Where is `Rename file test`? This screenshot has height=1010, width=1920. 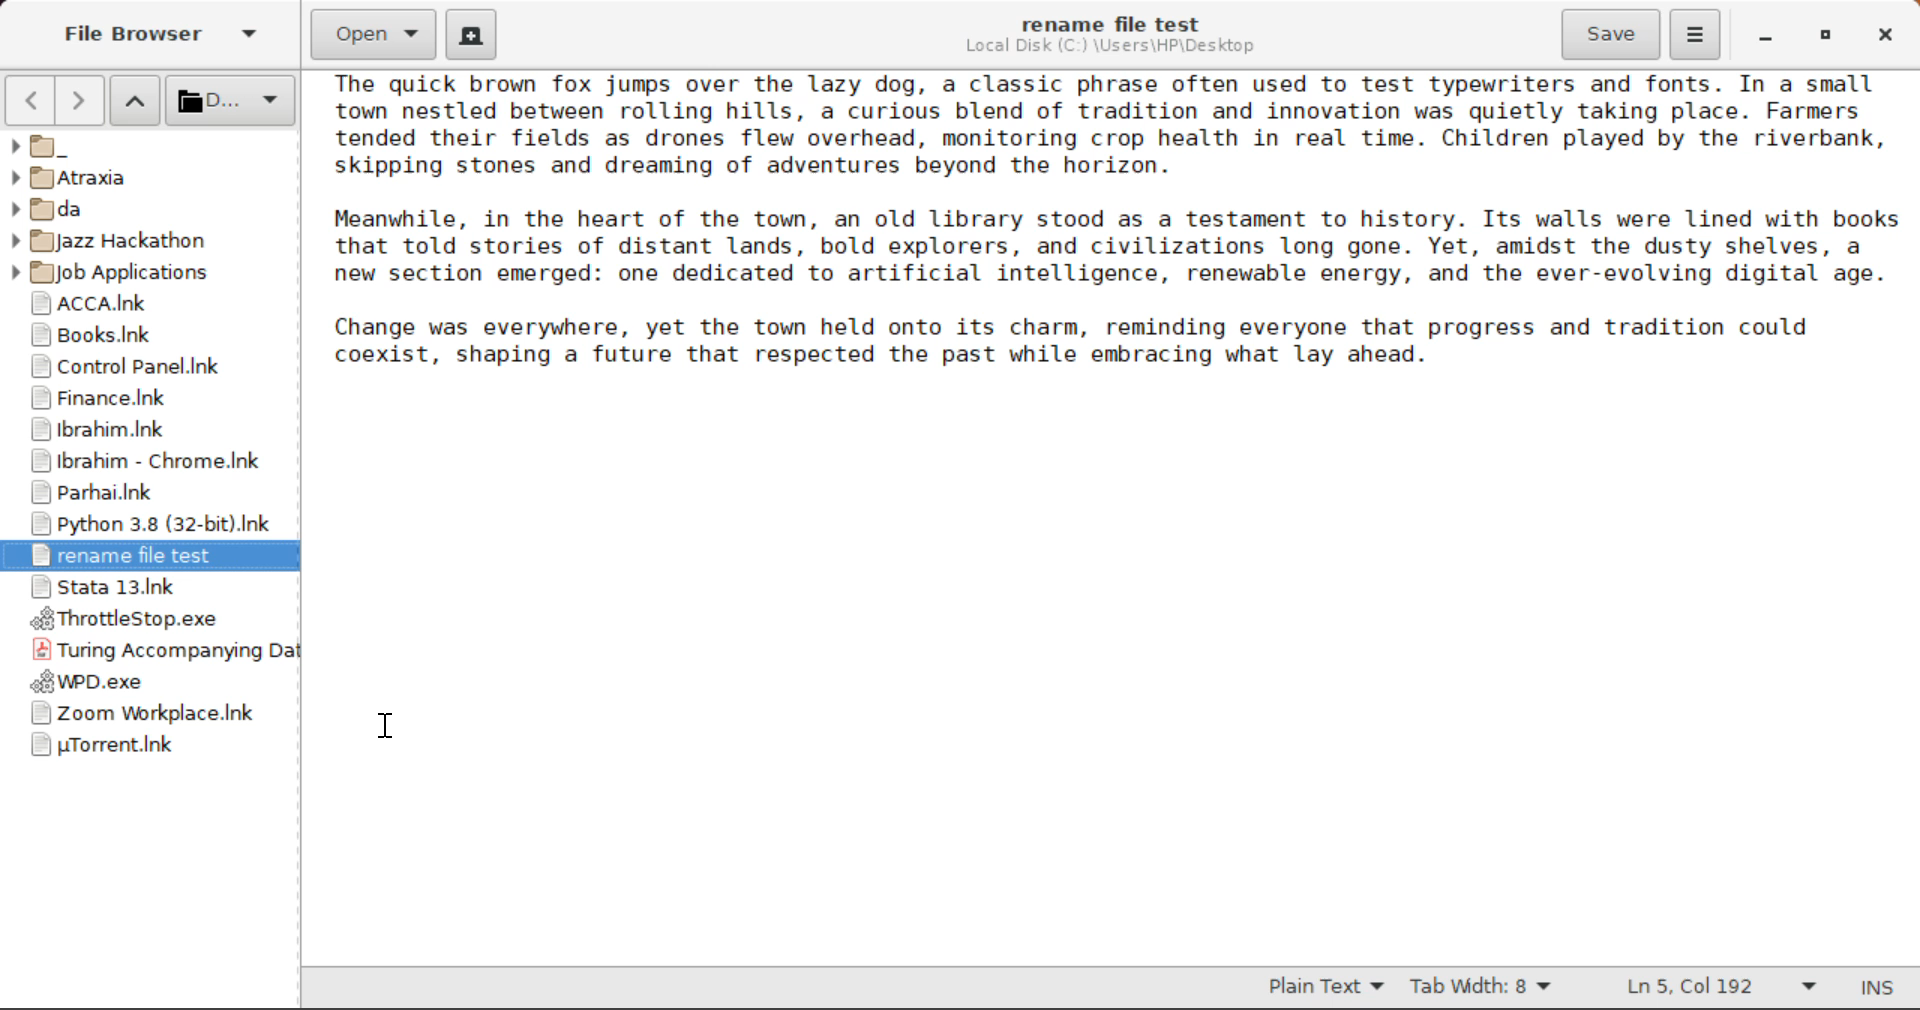
Rename file test is located at coordinates (148, 557).